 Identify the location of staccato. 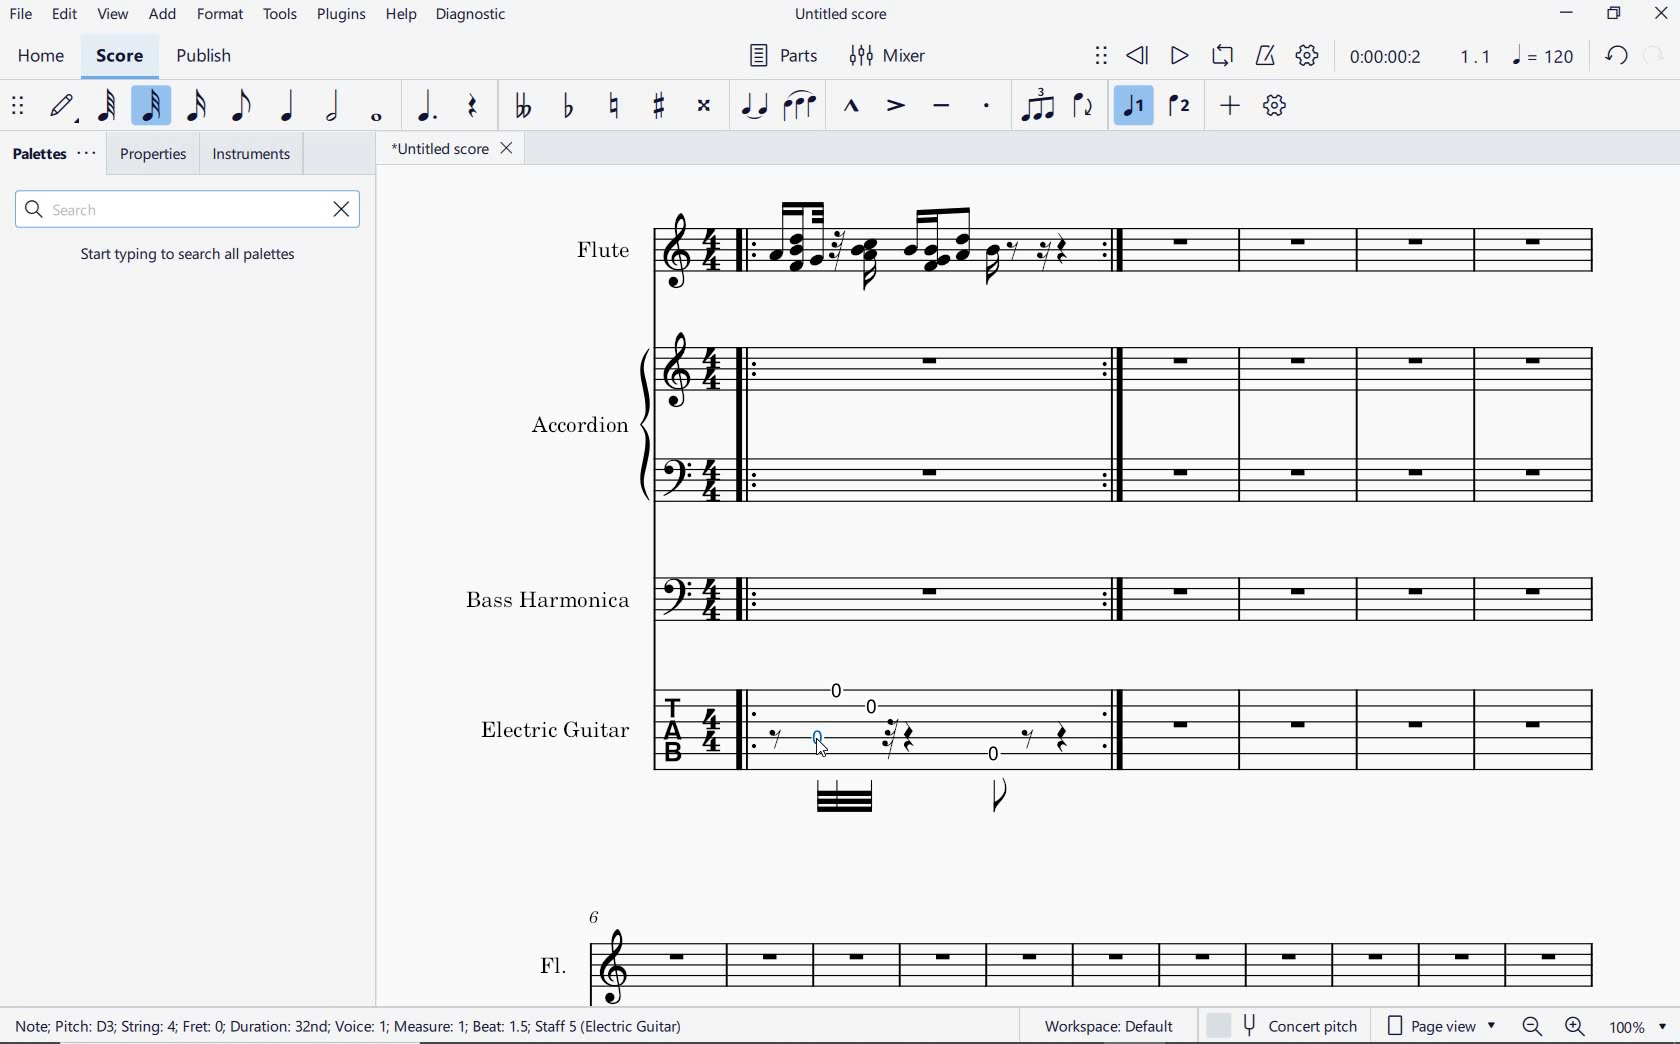
(987, 107).